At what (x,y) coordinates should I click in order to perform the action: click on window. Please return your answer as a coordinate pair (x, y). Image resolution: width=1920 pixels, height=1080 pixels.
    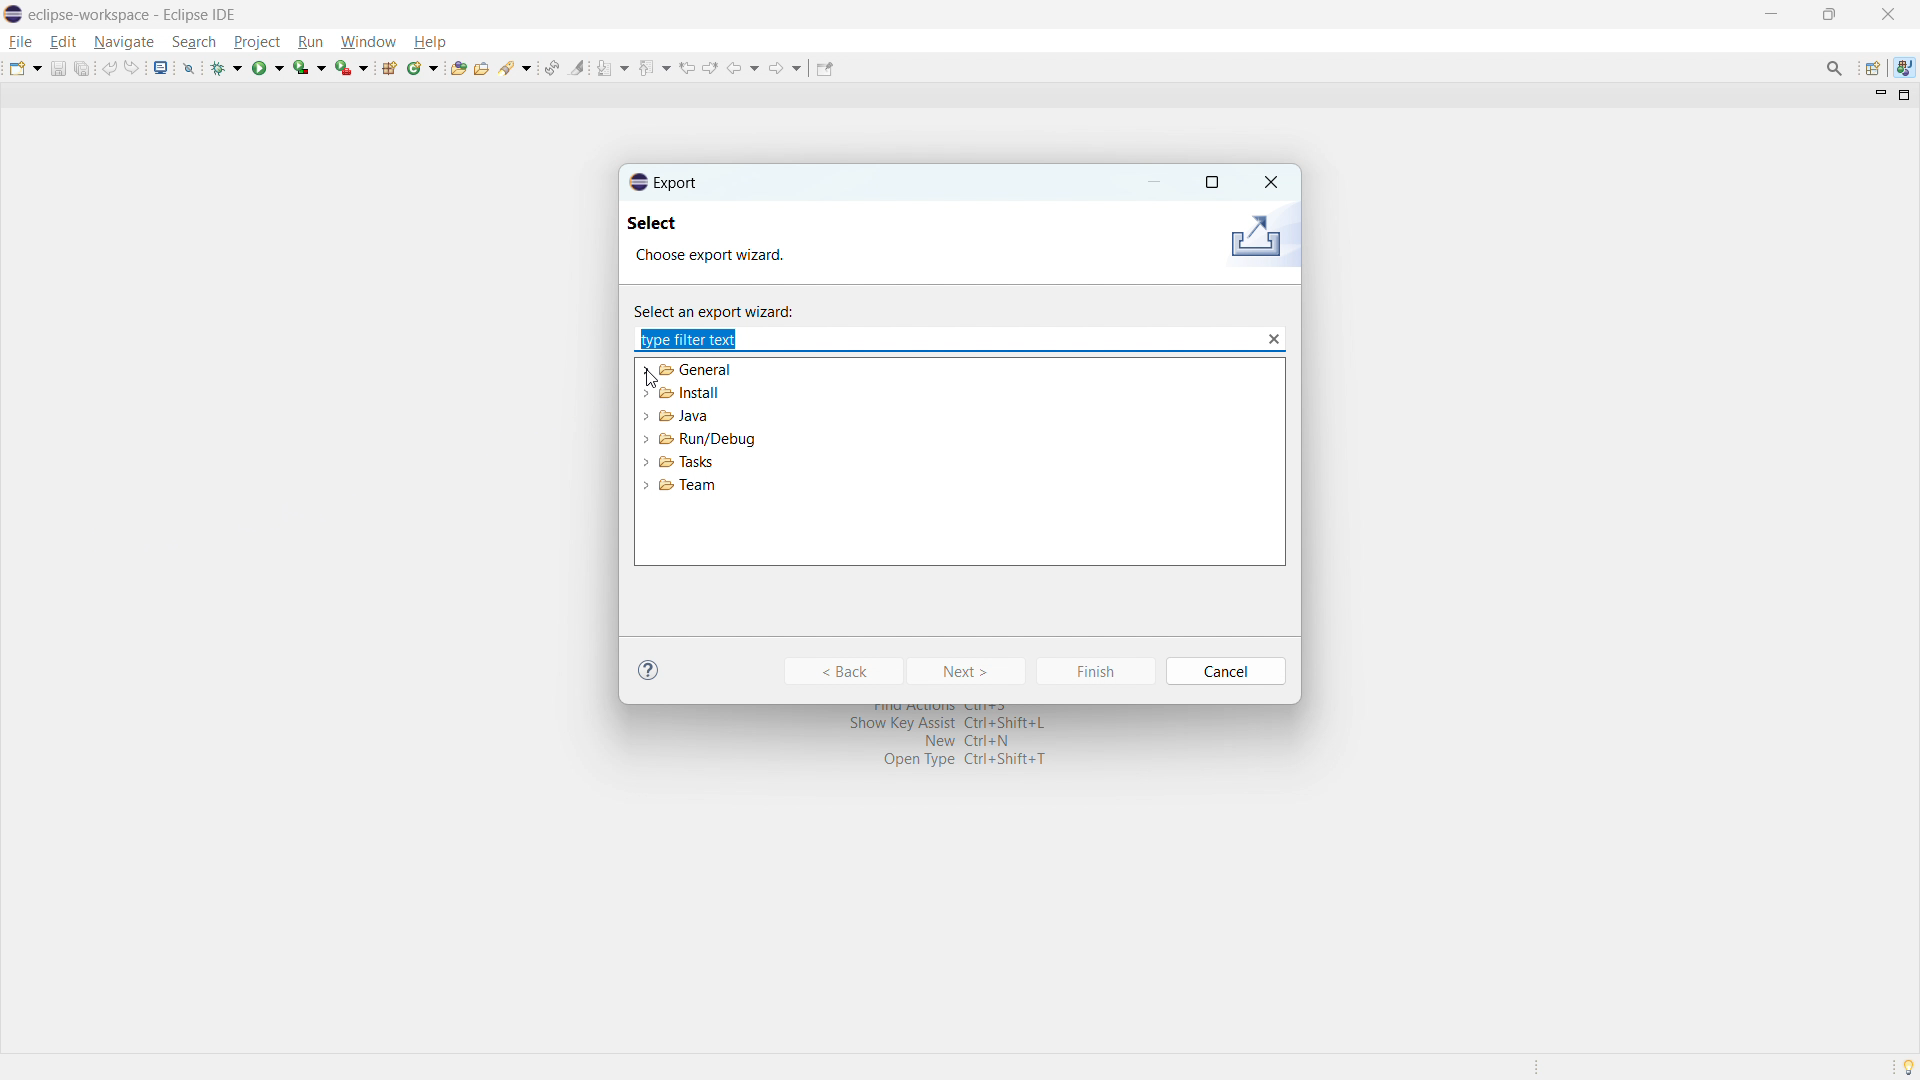
    Looking at the image, I should click on (368, 42).